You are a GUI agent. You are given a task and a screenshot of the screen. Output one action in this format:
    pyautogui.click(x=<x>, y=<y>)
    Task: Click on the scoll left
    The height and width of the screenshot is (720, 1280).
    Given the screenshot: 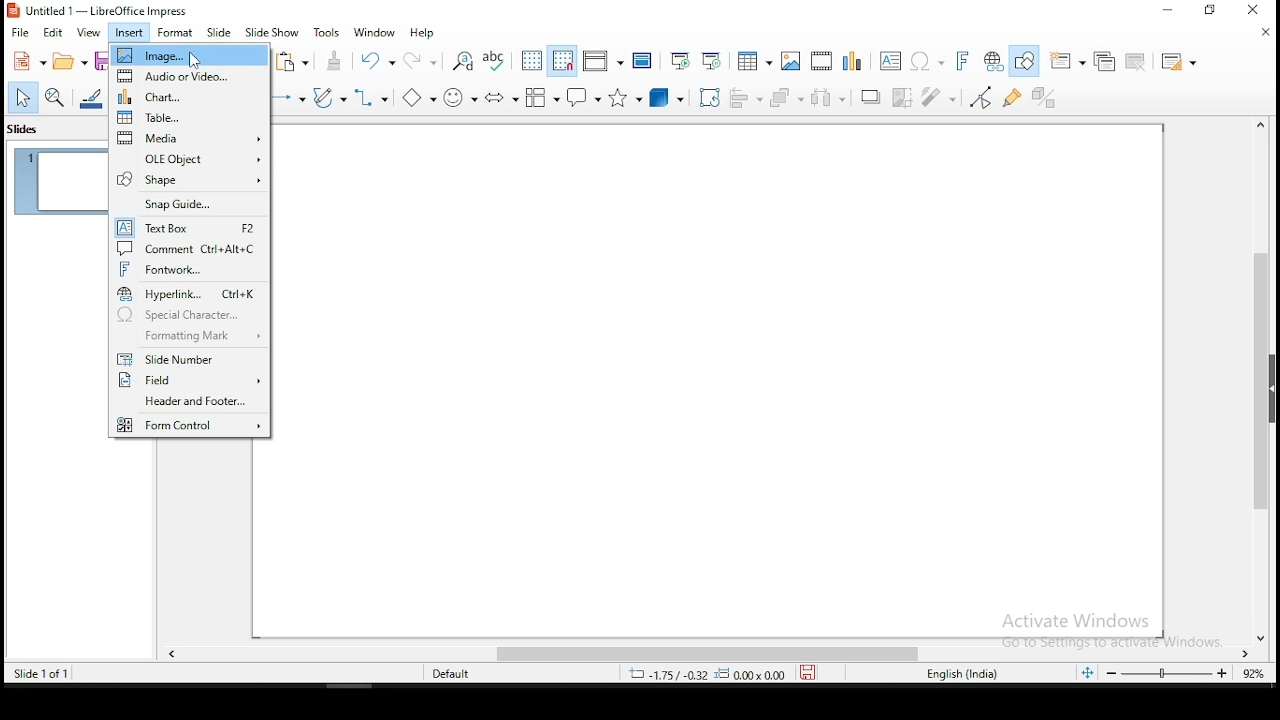 What is the action you would take?
    pyautogui.click(x=172, y=655)
    